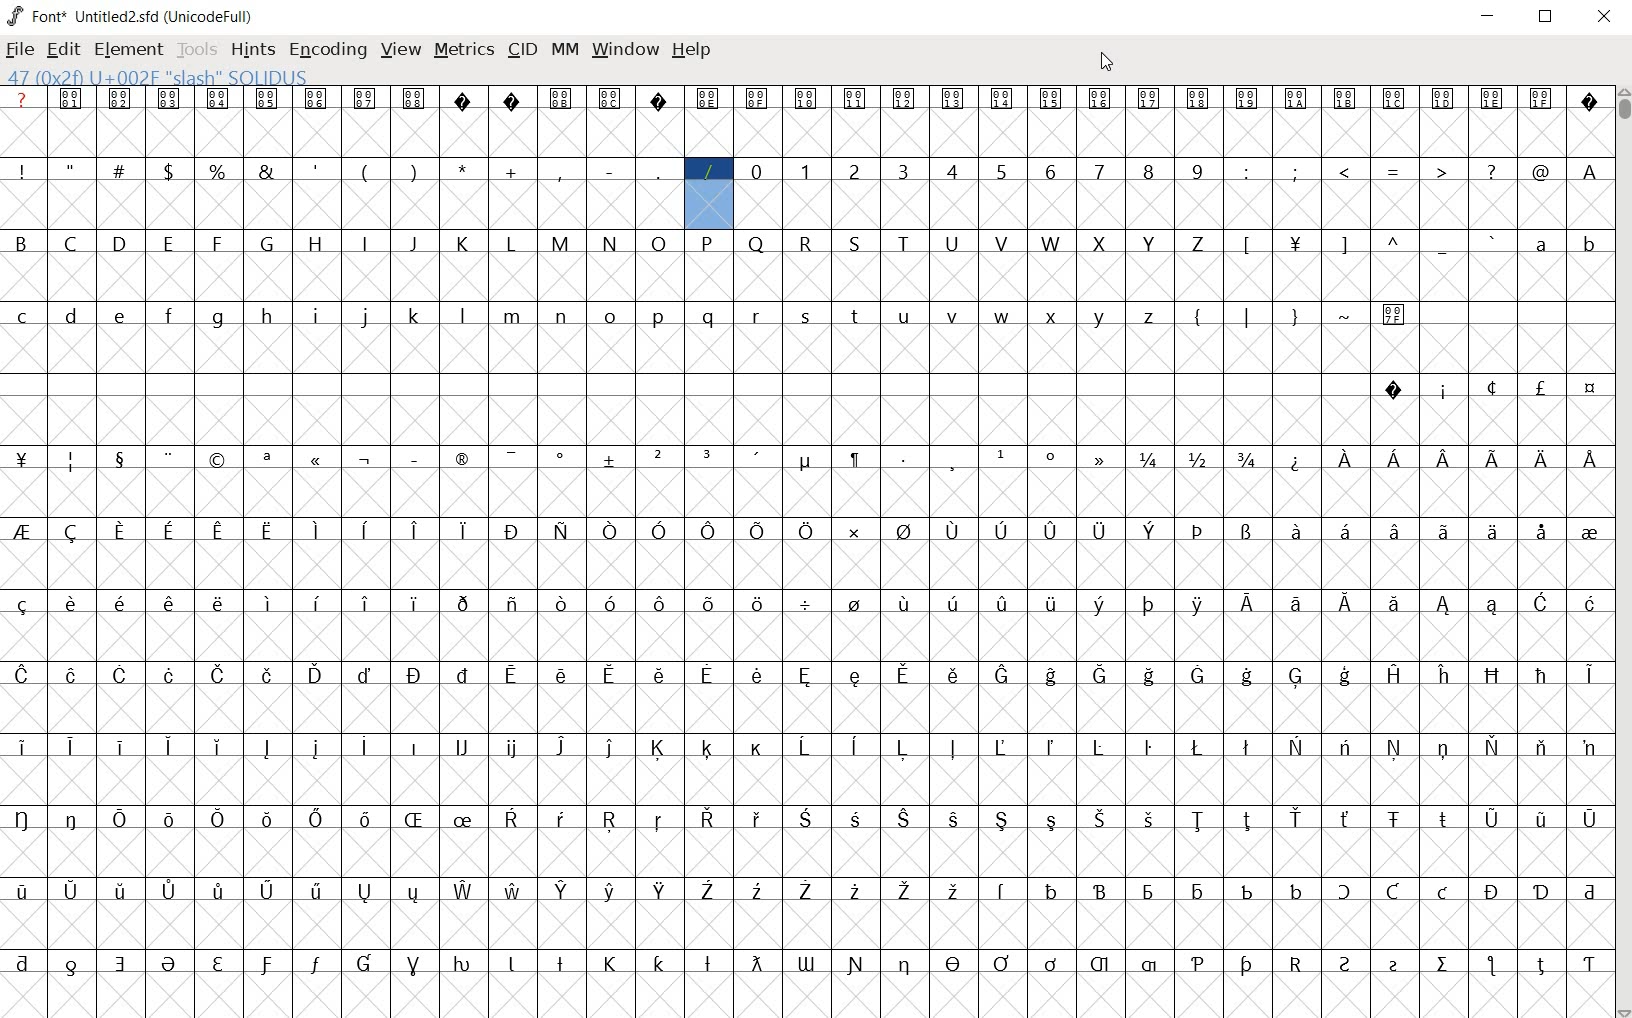 The image size is (1632, 1018). Describe the element at coordinates (1541, 97) in the screenshot. I see `glyph` at that location.